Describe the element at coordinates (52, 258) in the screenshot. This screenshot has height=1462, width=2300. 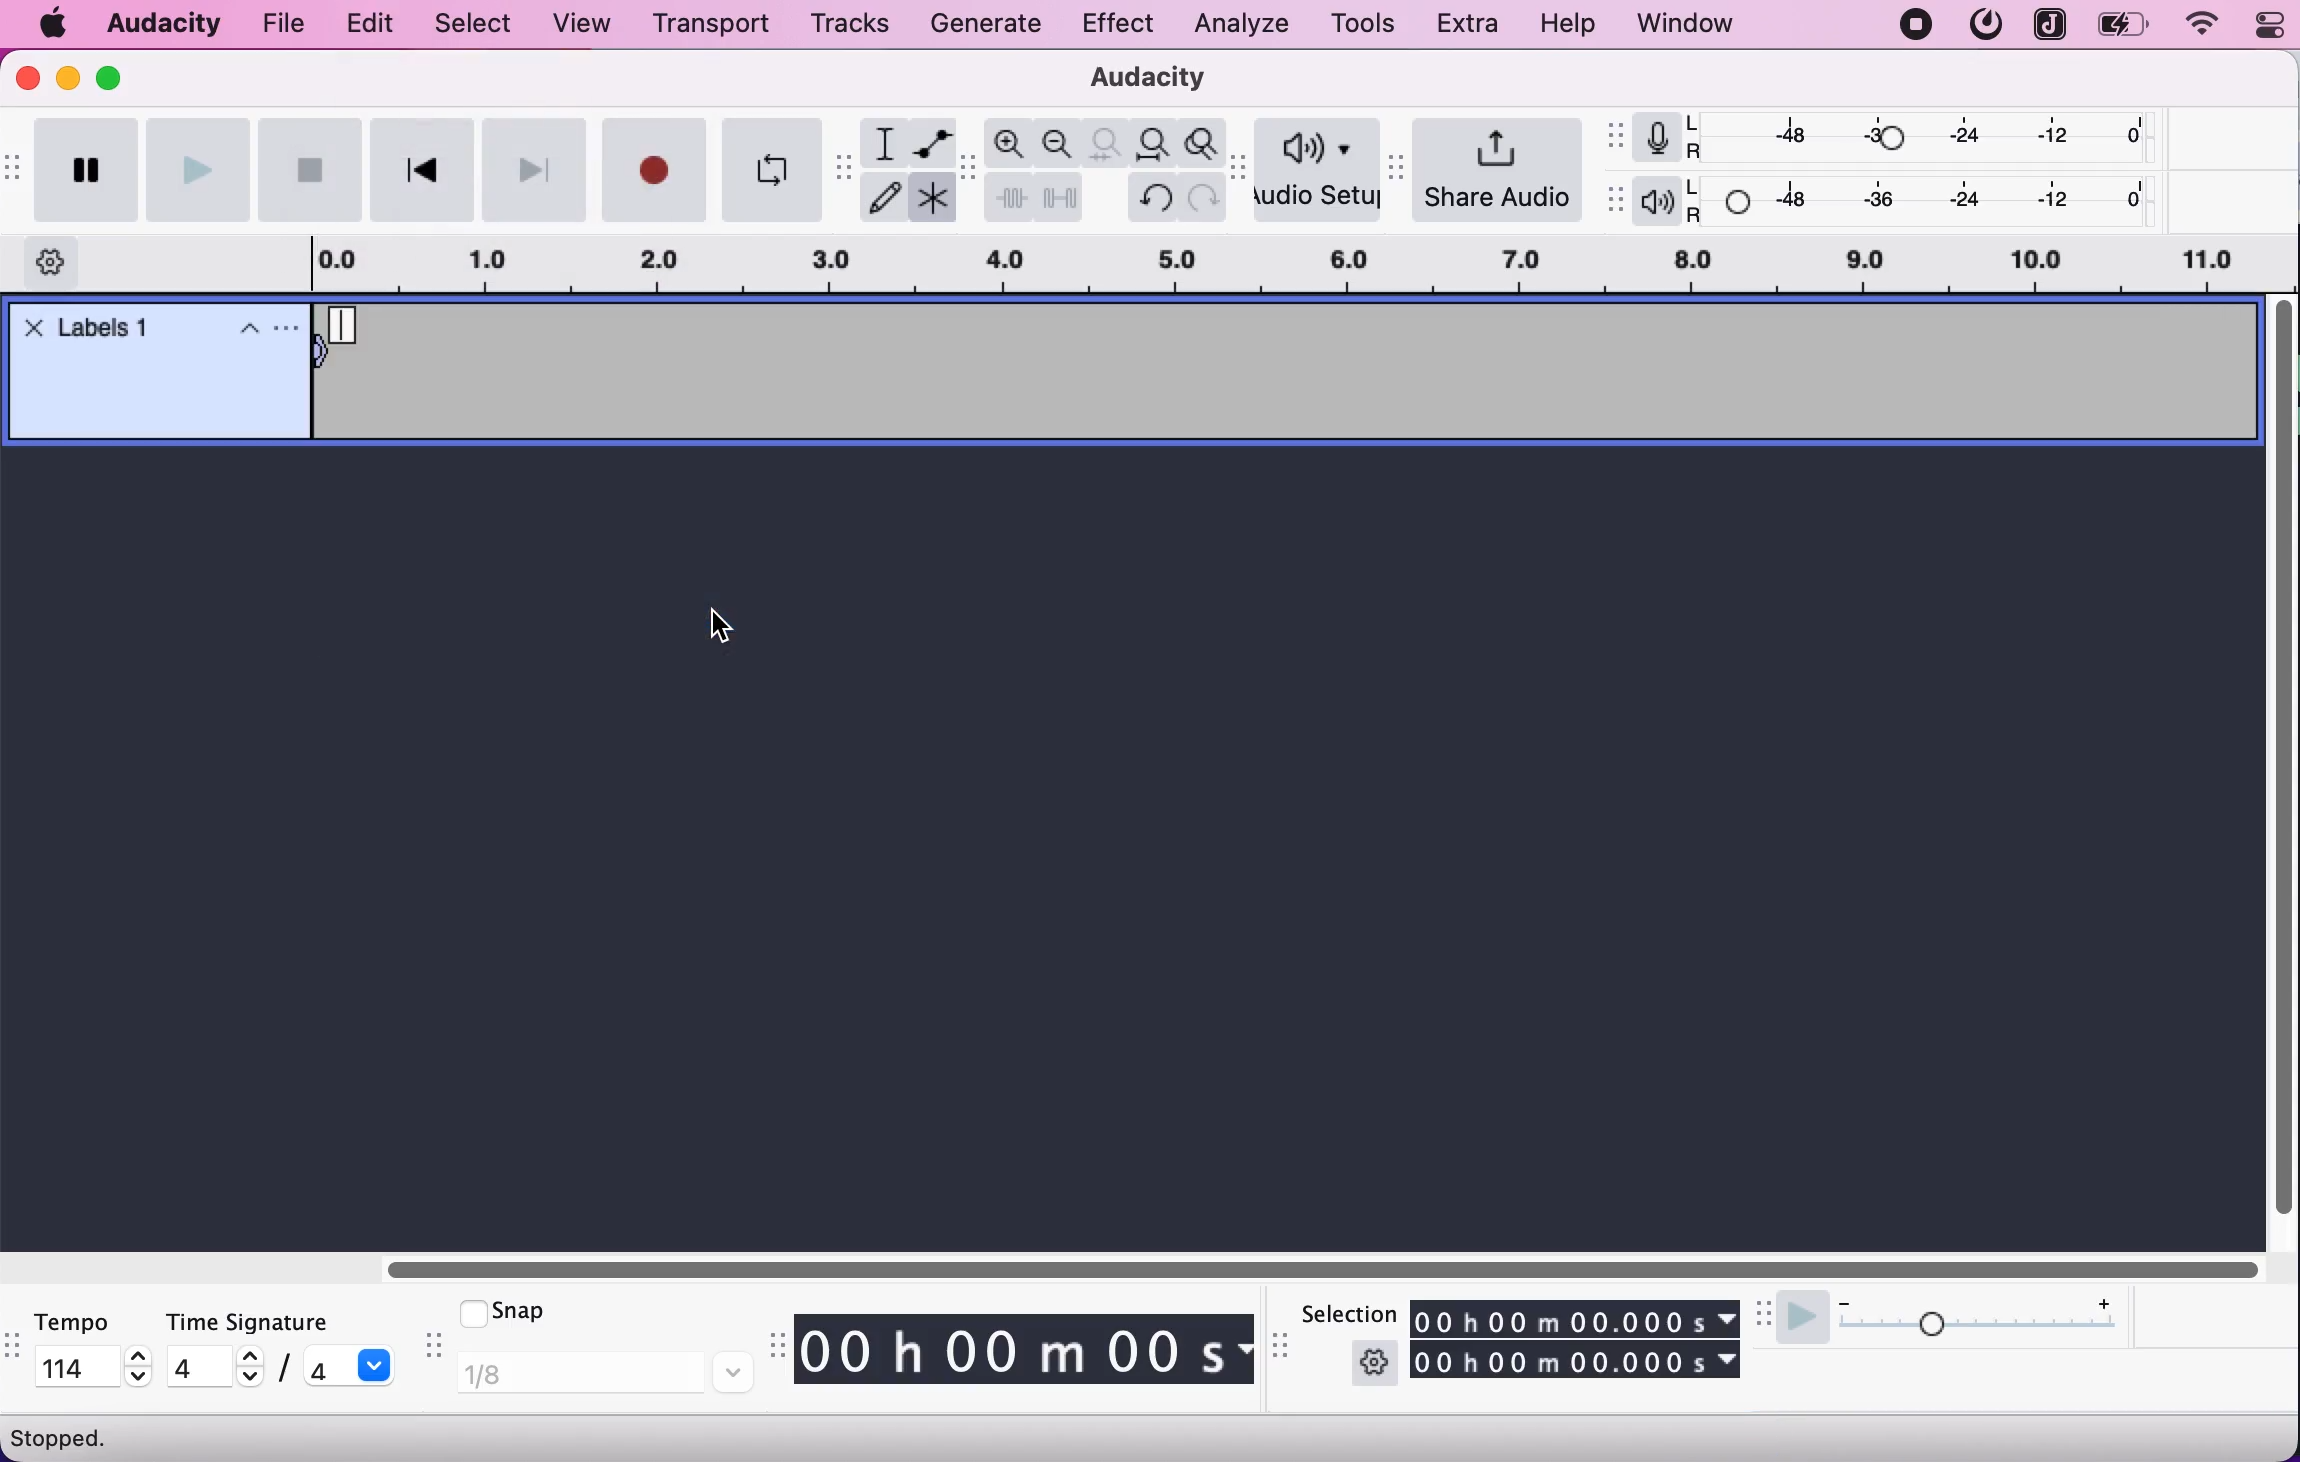
I see `timeline options` at that location.